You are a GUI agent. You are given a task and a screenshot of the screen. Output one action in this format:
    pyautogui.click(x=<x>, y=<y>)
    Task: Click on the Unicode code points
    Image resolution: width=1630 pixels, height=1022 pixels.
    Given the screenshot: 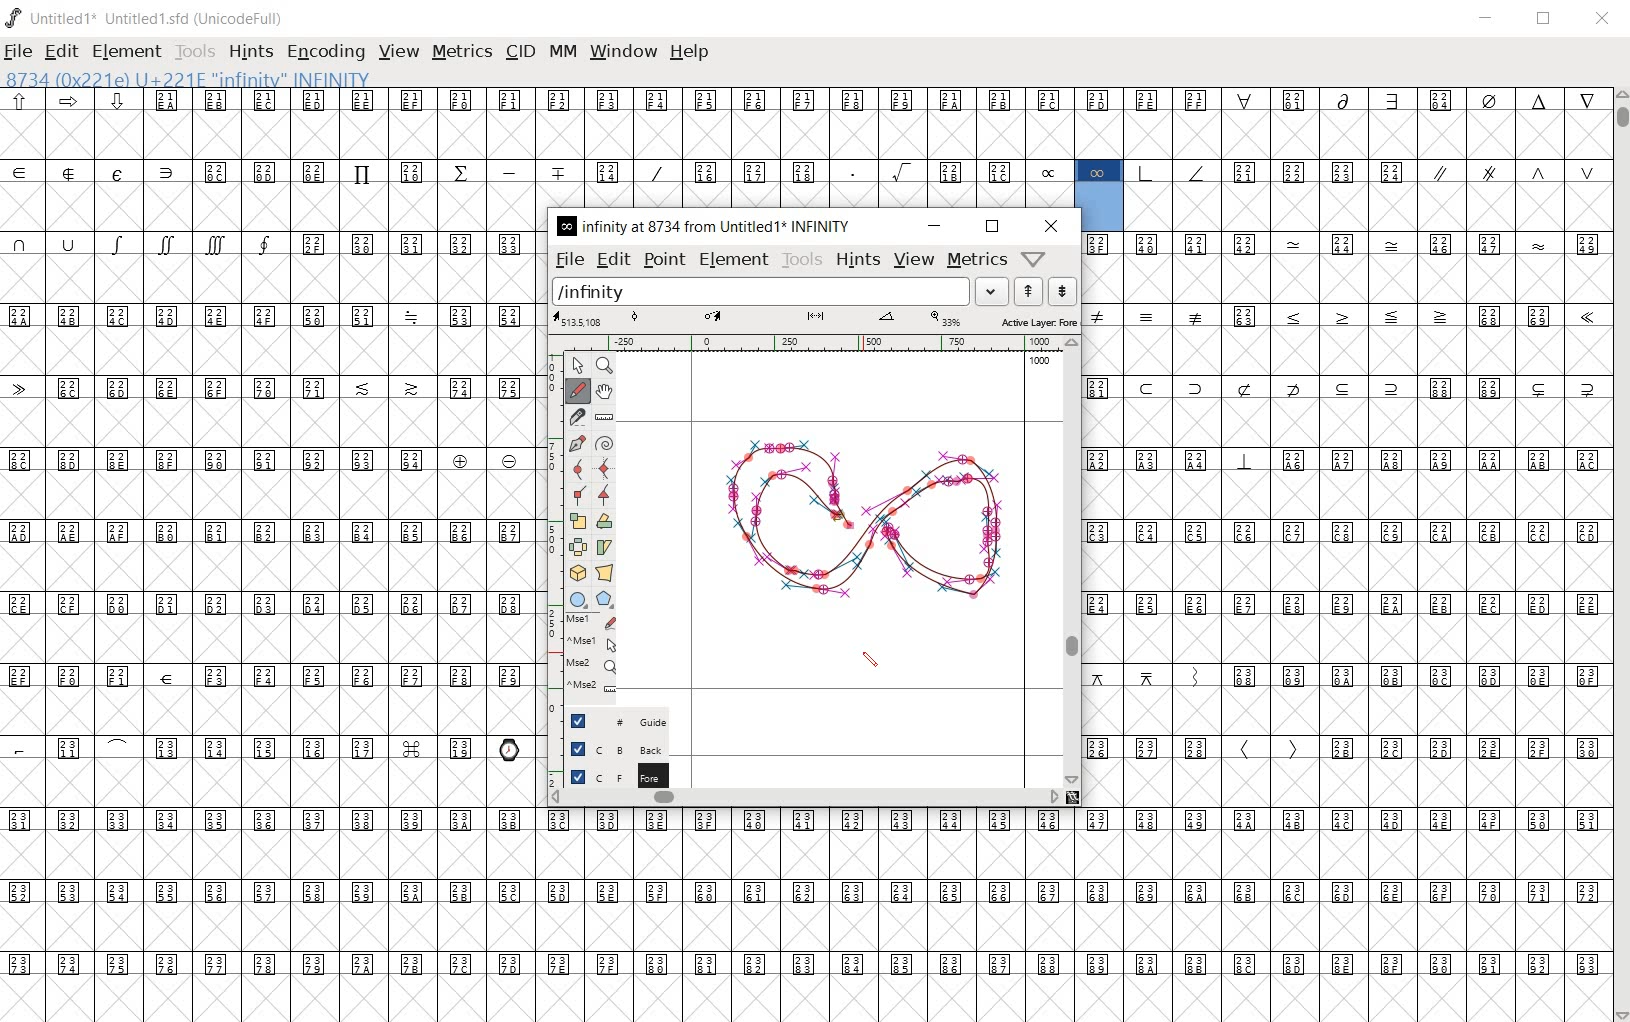 What is the action you would take?
    pyautogui.click(x=276, y=675)
    